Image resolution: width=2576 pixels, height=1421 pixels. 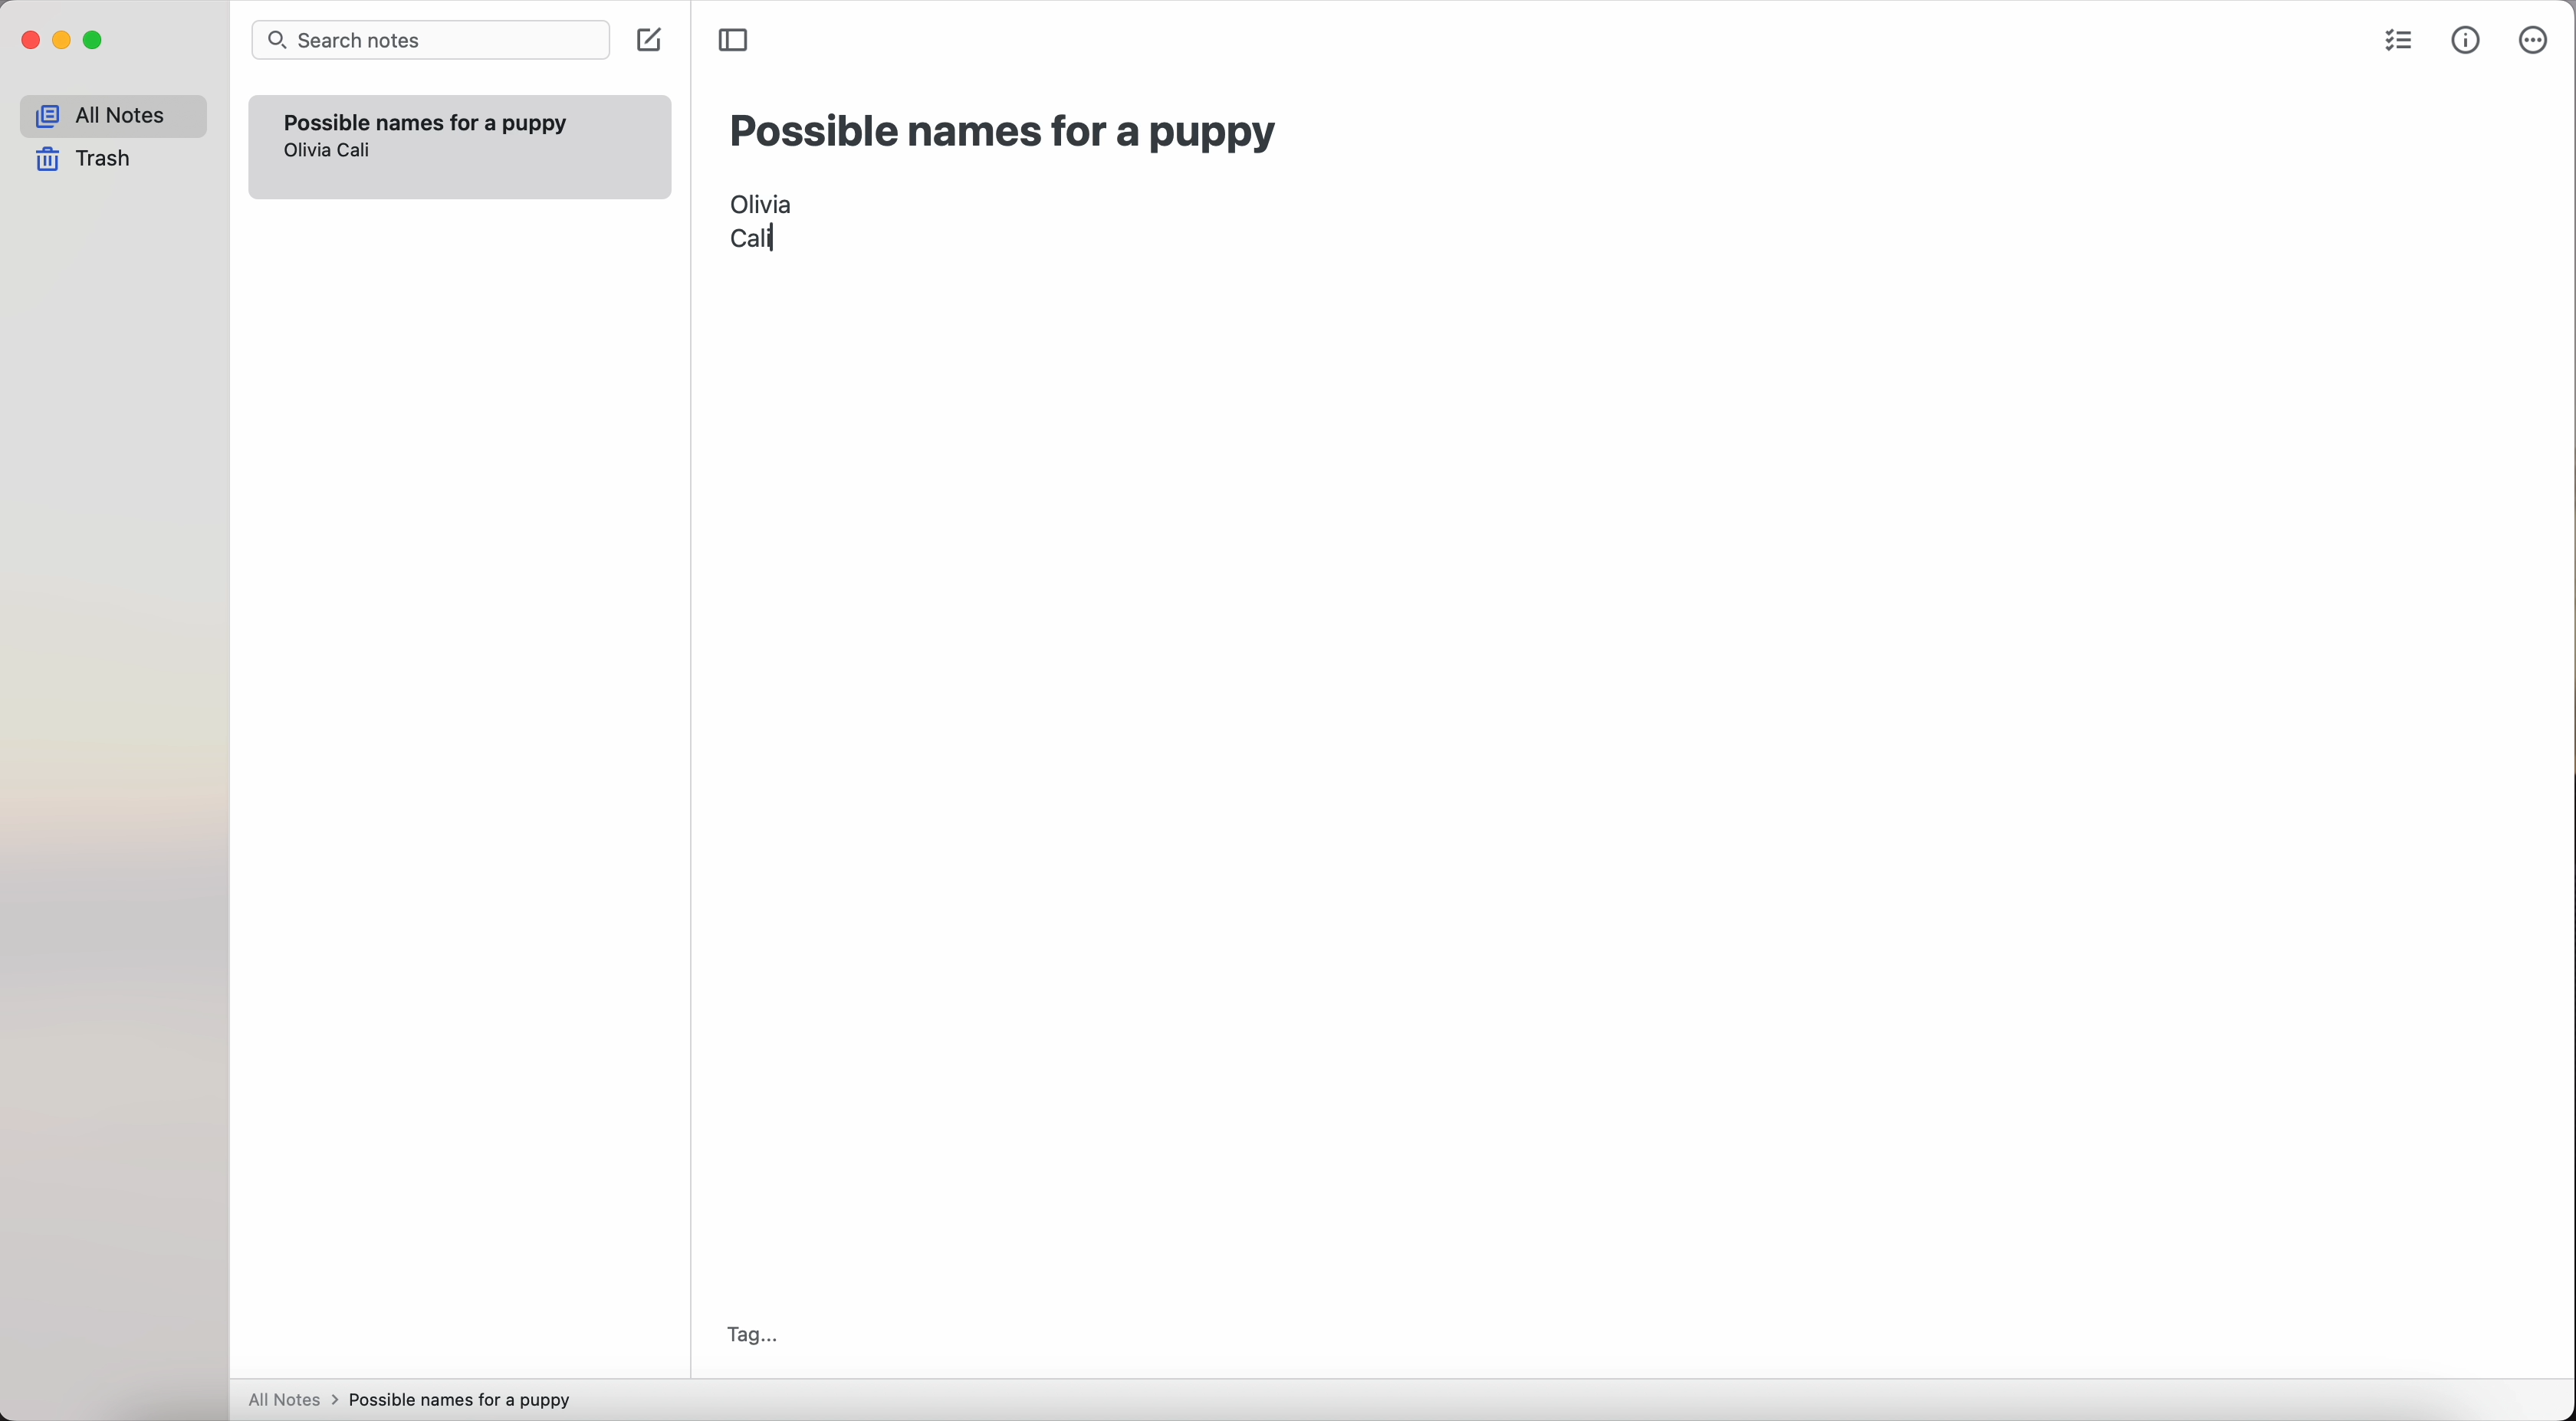 I want to click on search bar, so click(x=430, y=42).